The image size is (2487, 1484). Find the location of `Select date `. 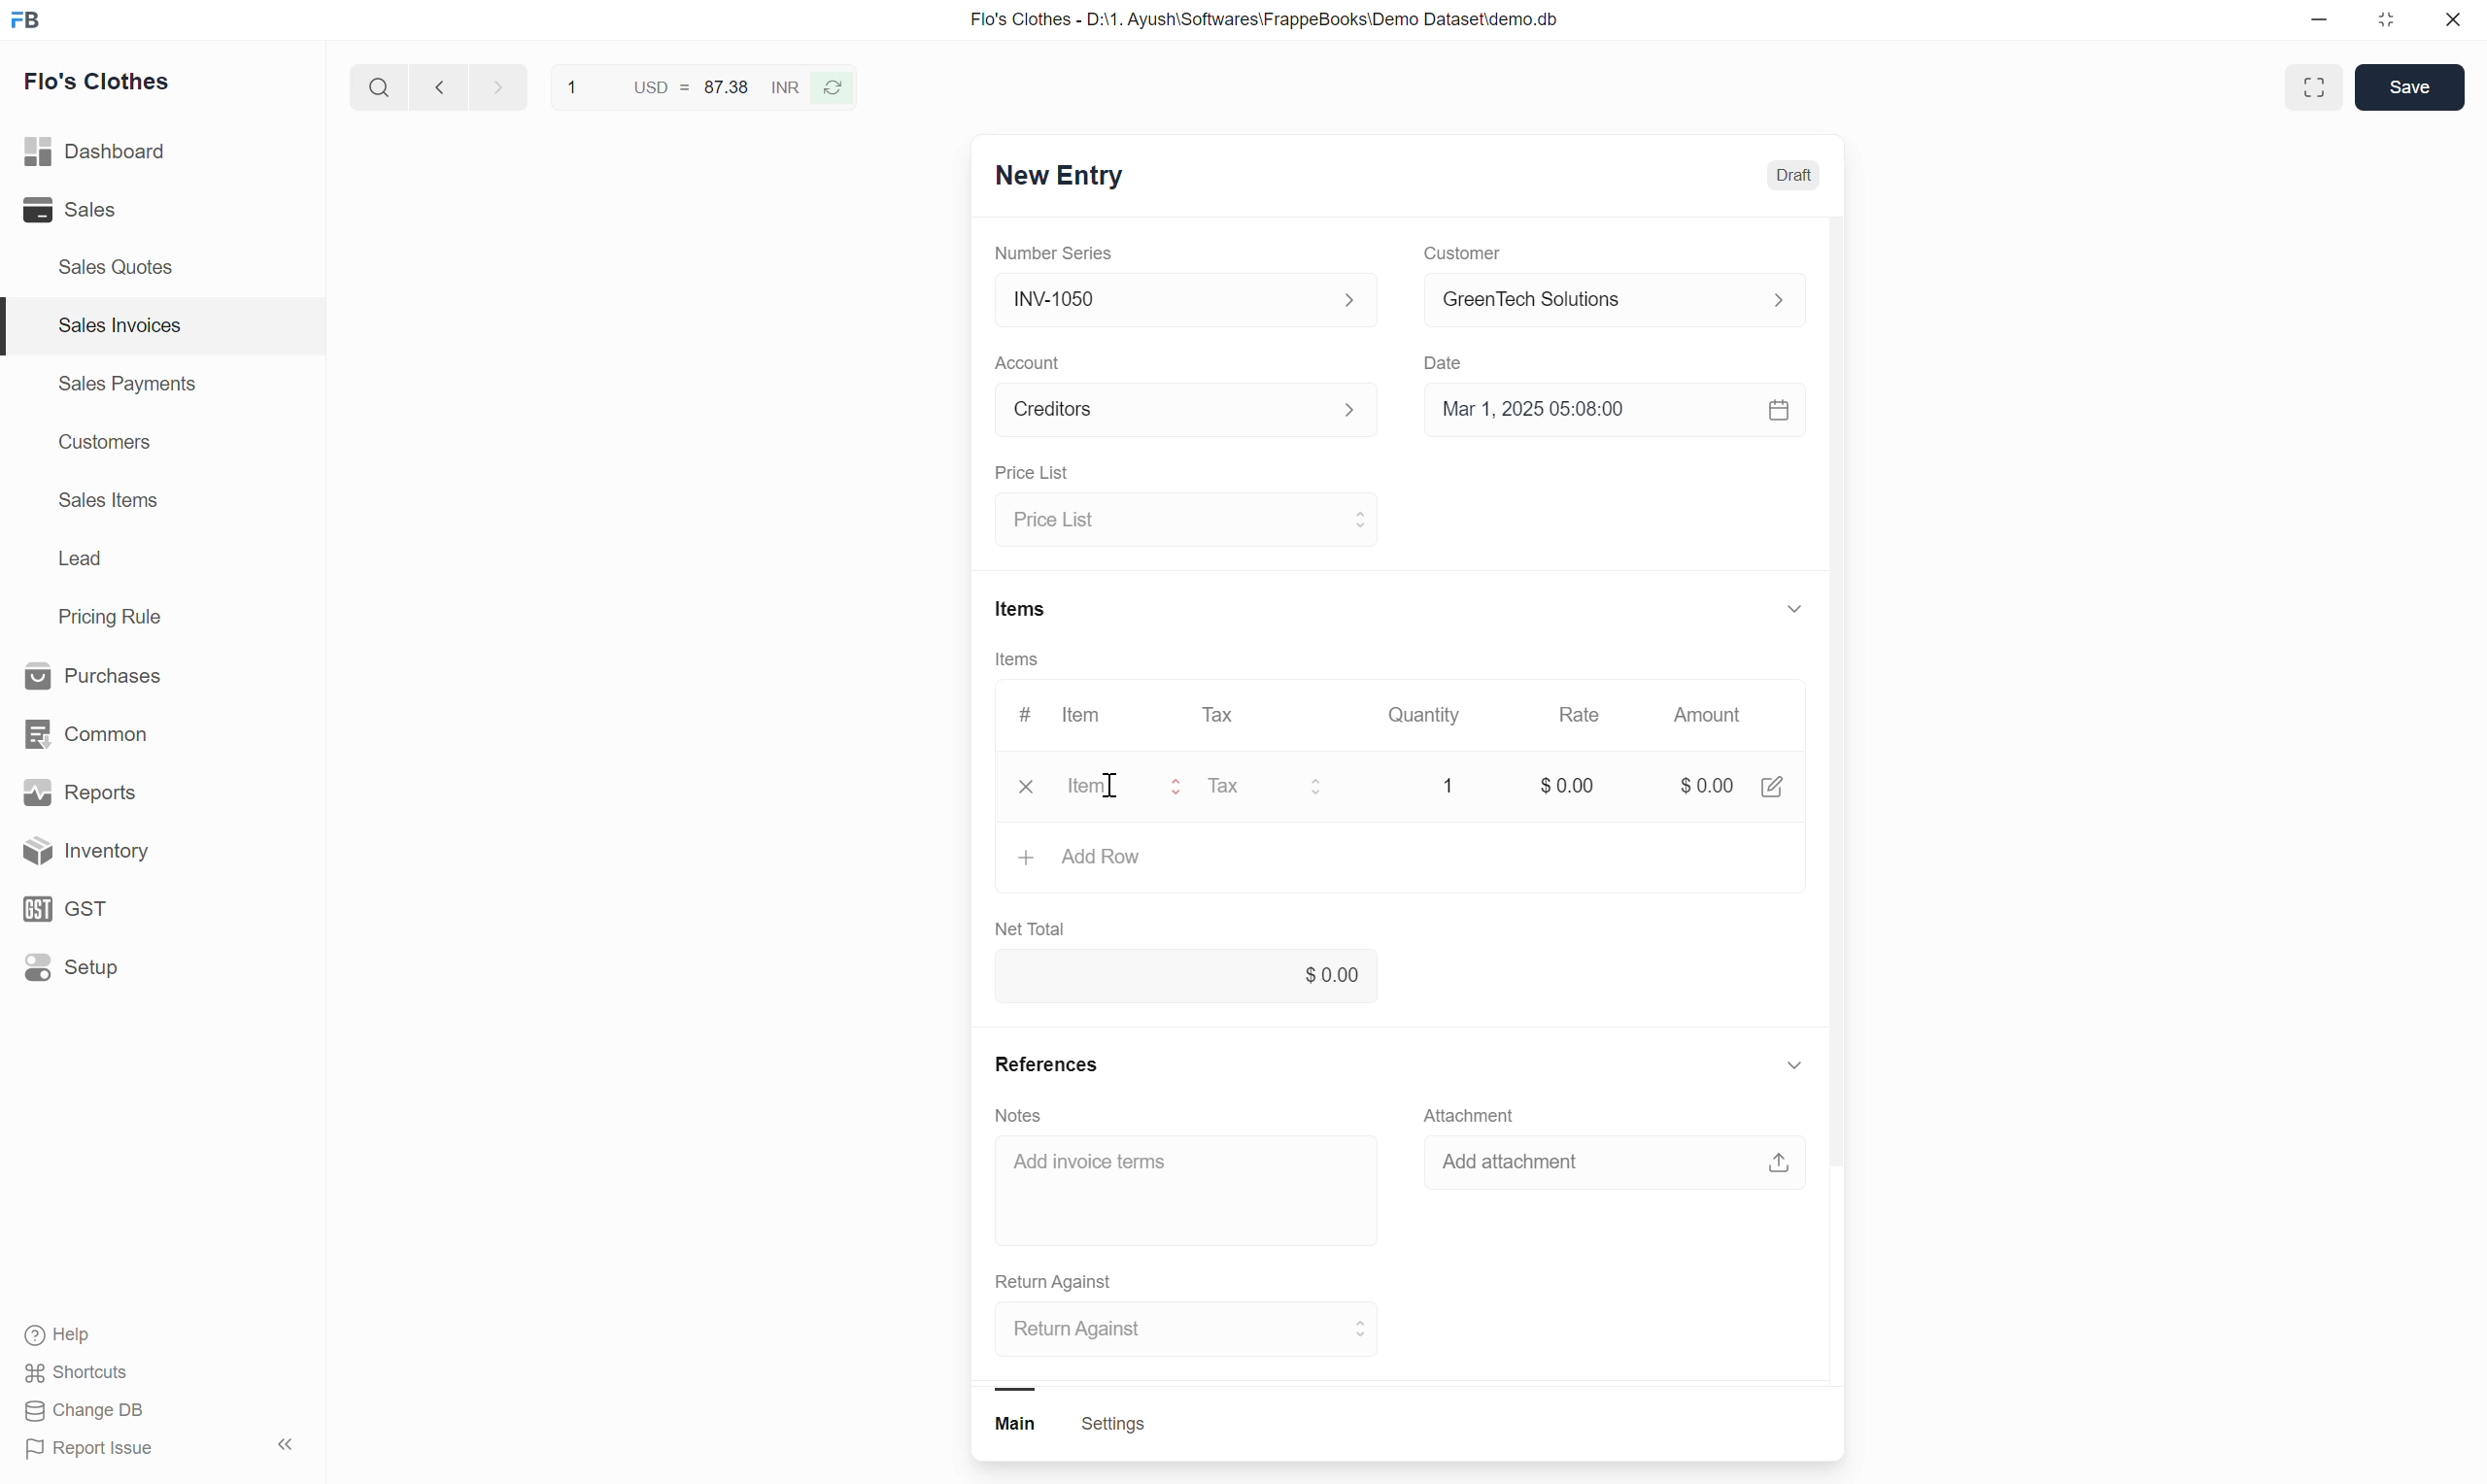

Select date  is located at coordinates (1614, 417).